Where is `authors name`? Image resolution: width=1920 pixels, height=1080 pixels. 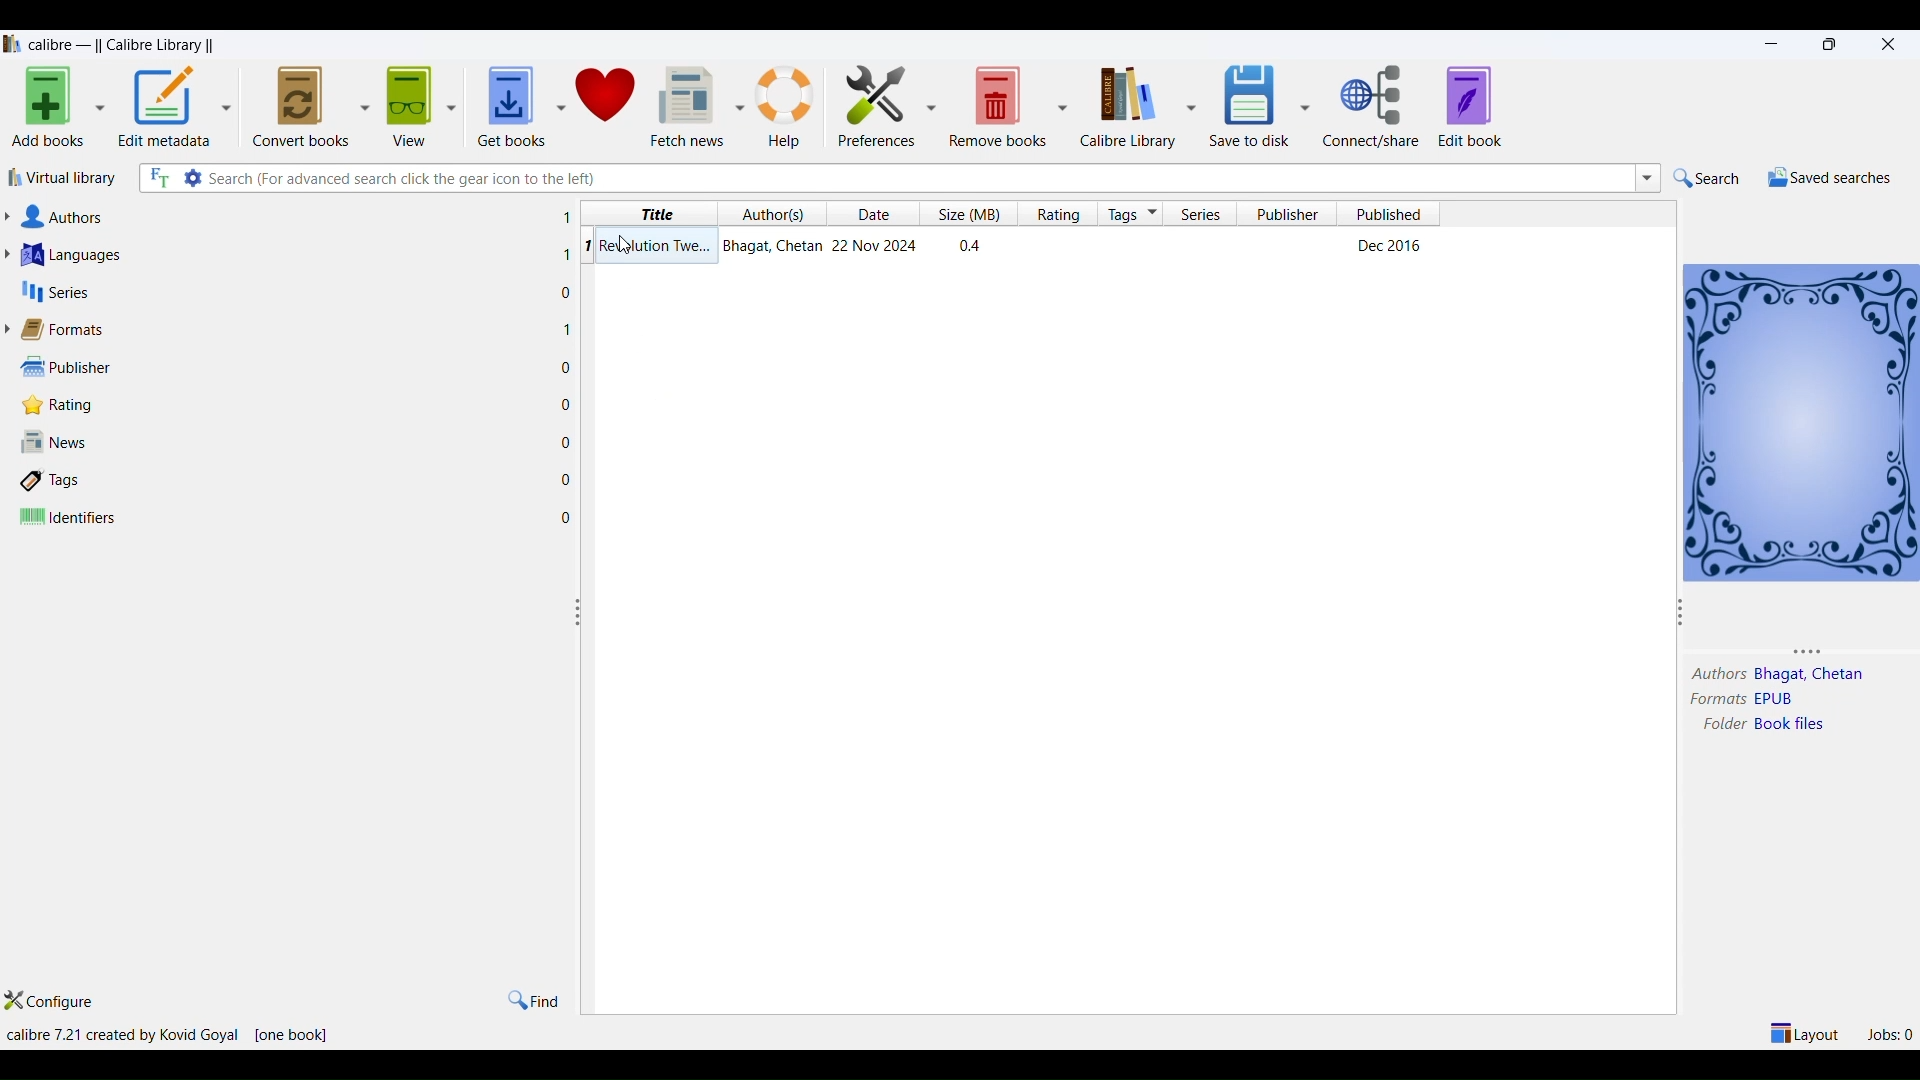
authors name is located at coordinates (1810, 673).